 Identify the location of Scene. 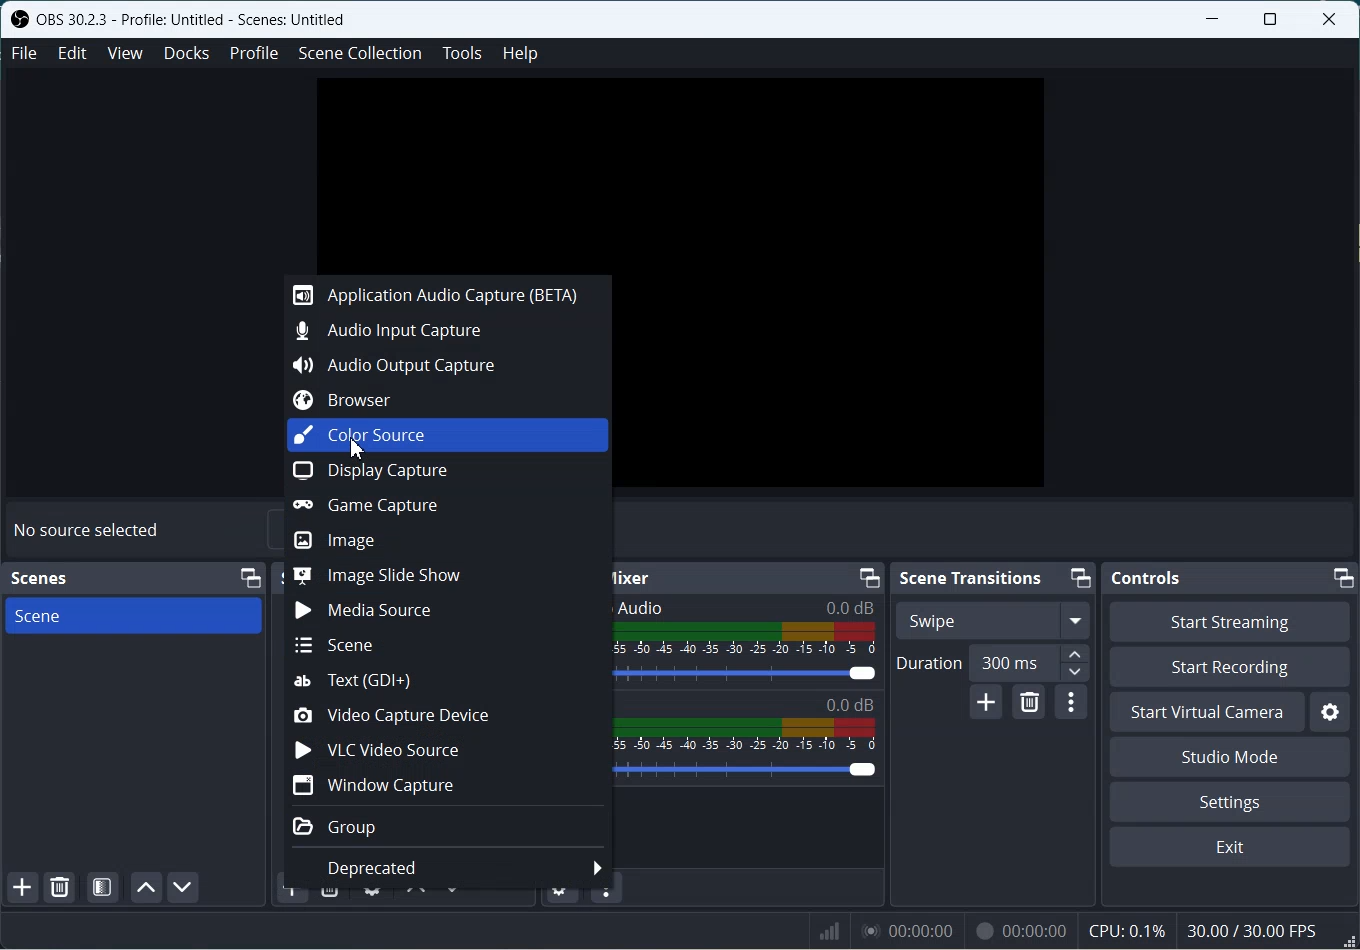
(132, 618).